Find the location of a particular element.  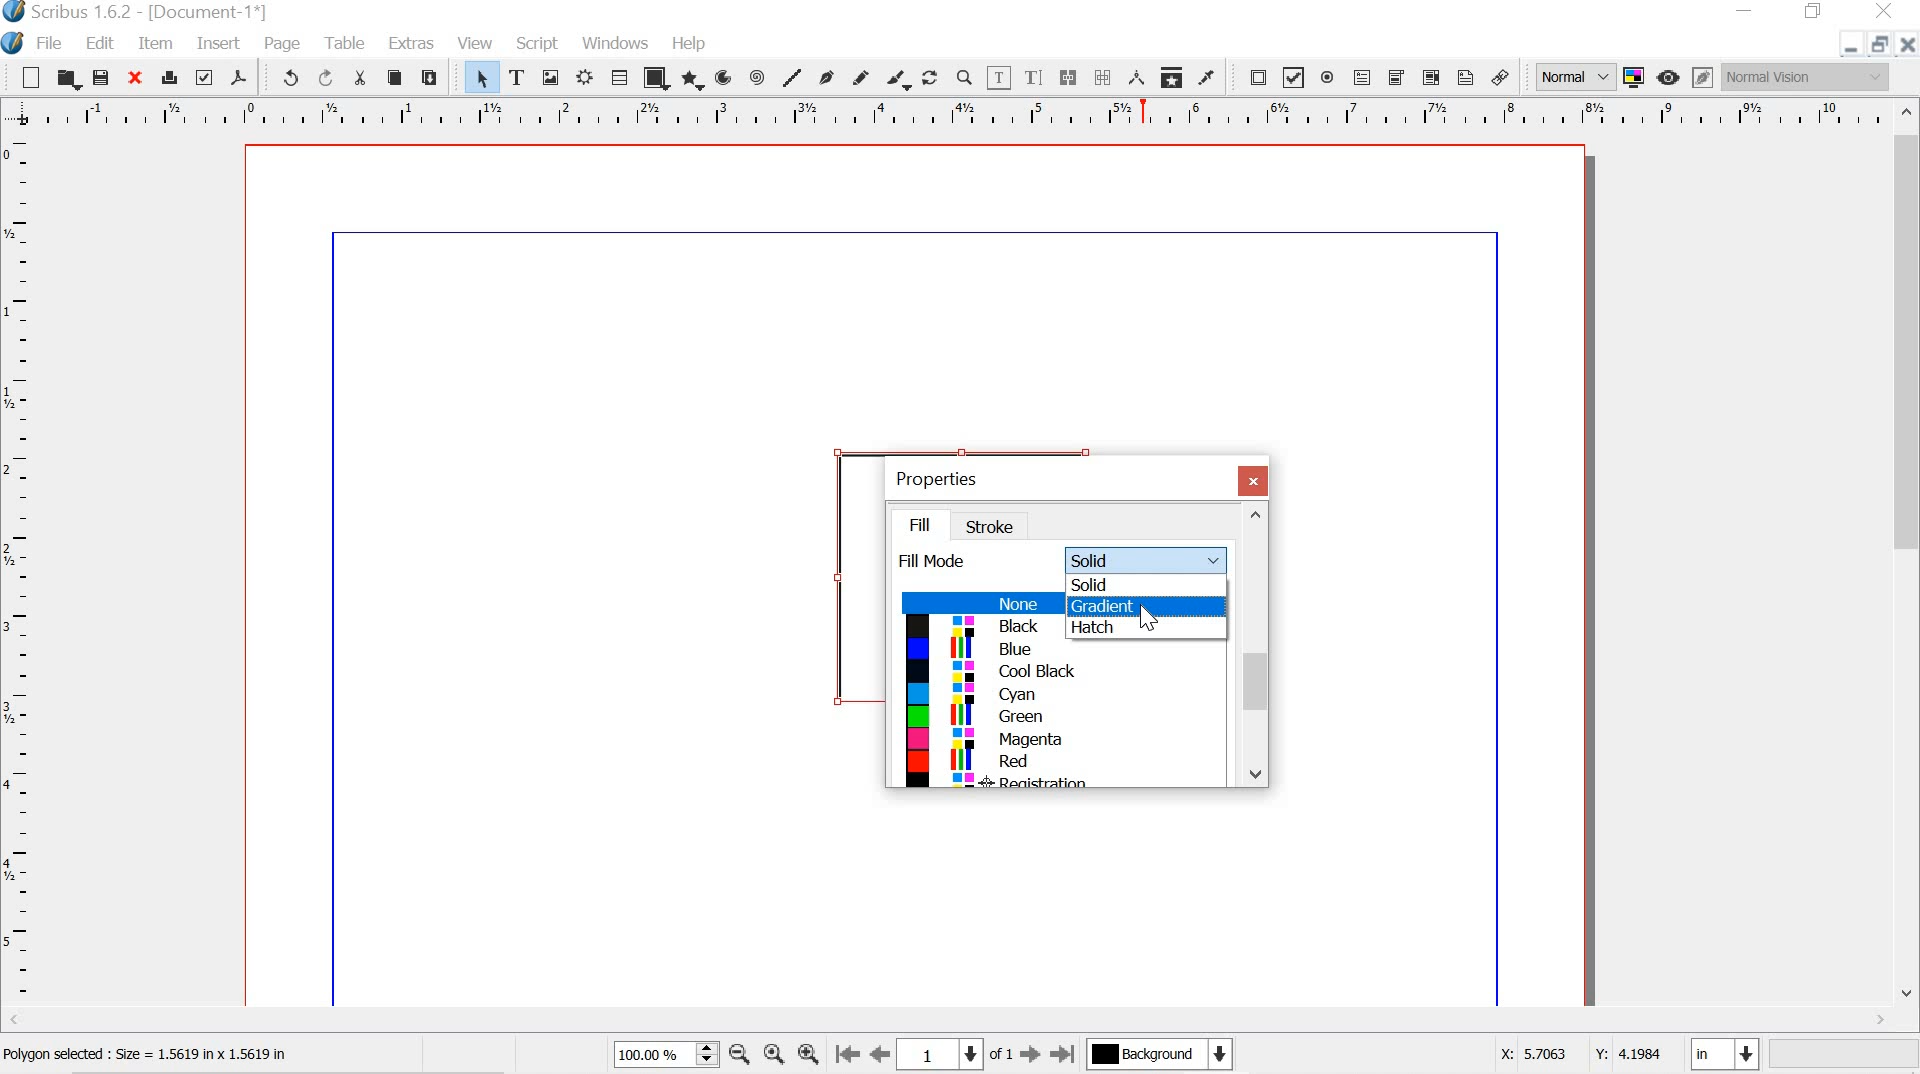

windows is located at coordinates (617, 44).